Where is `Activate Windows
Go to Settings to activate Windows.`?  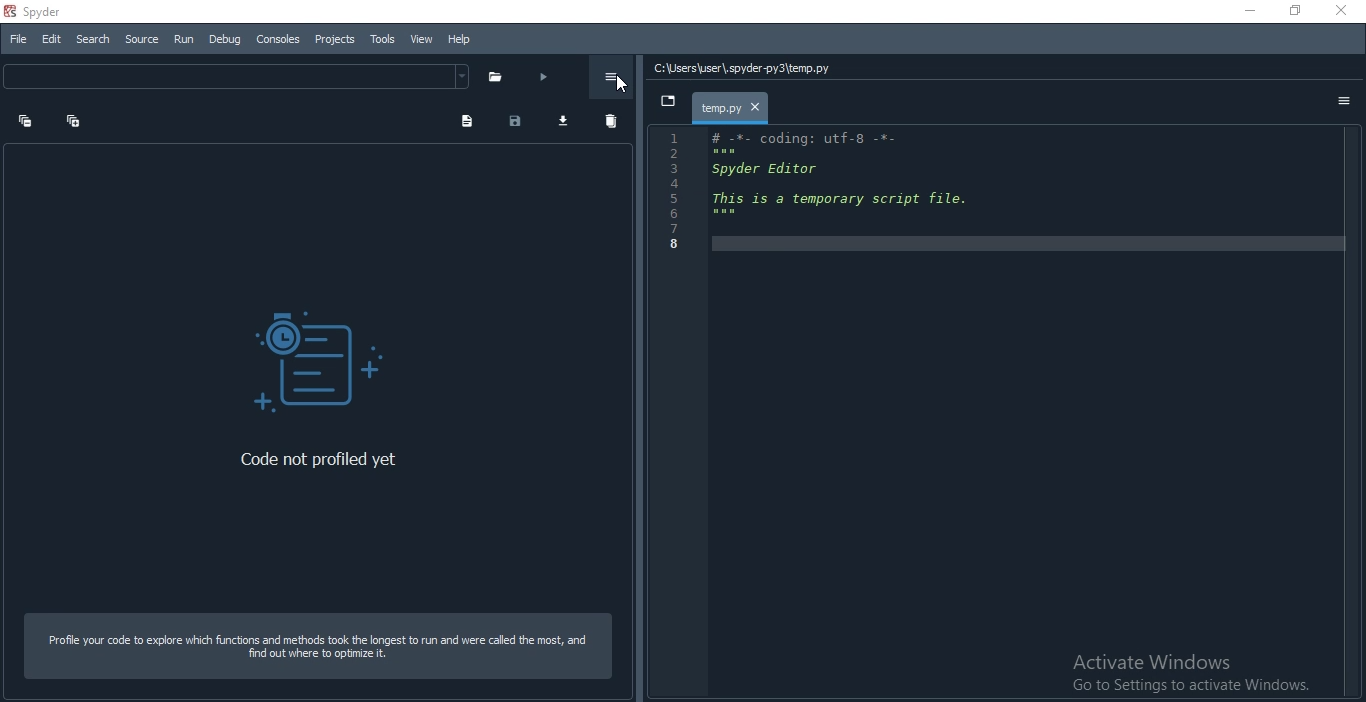
Activate Windows
Go to Settings to activate Windows. is located at coordinates (1183, 673).